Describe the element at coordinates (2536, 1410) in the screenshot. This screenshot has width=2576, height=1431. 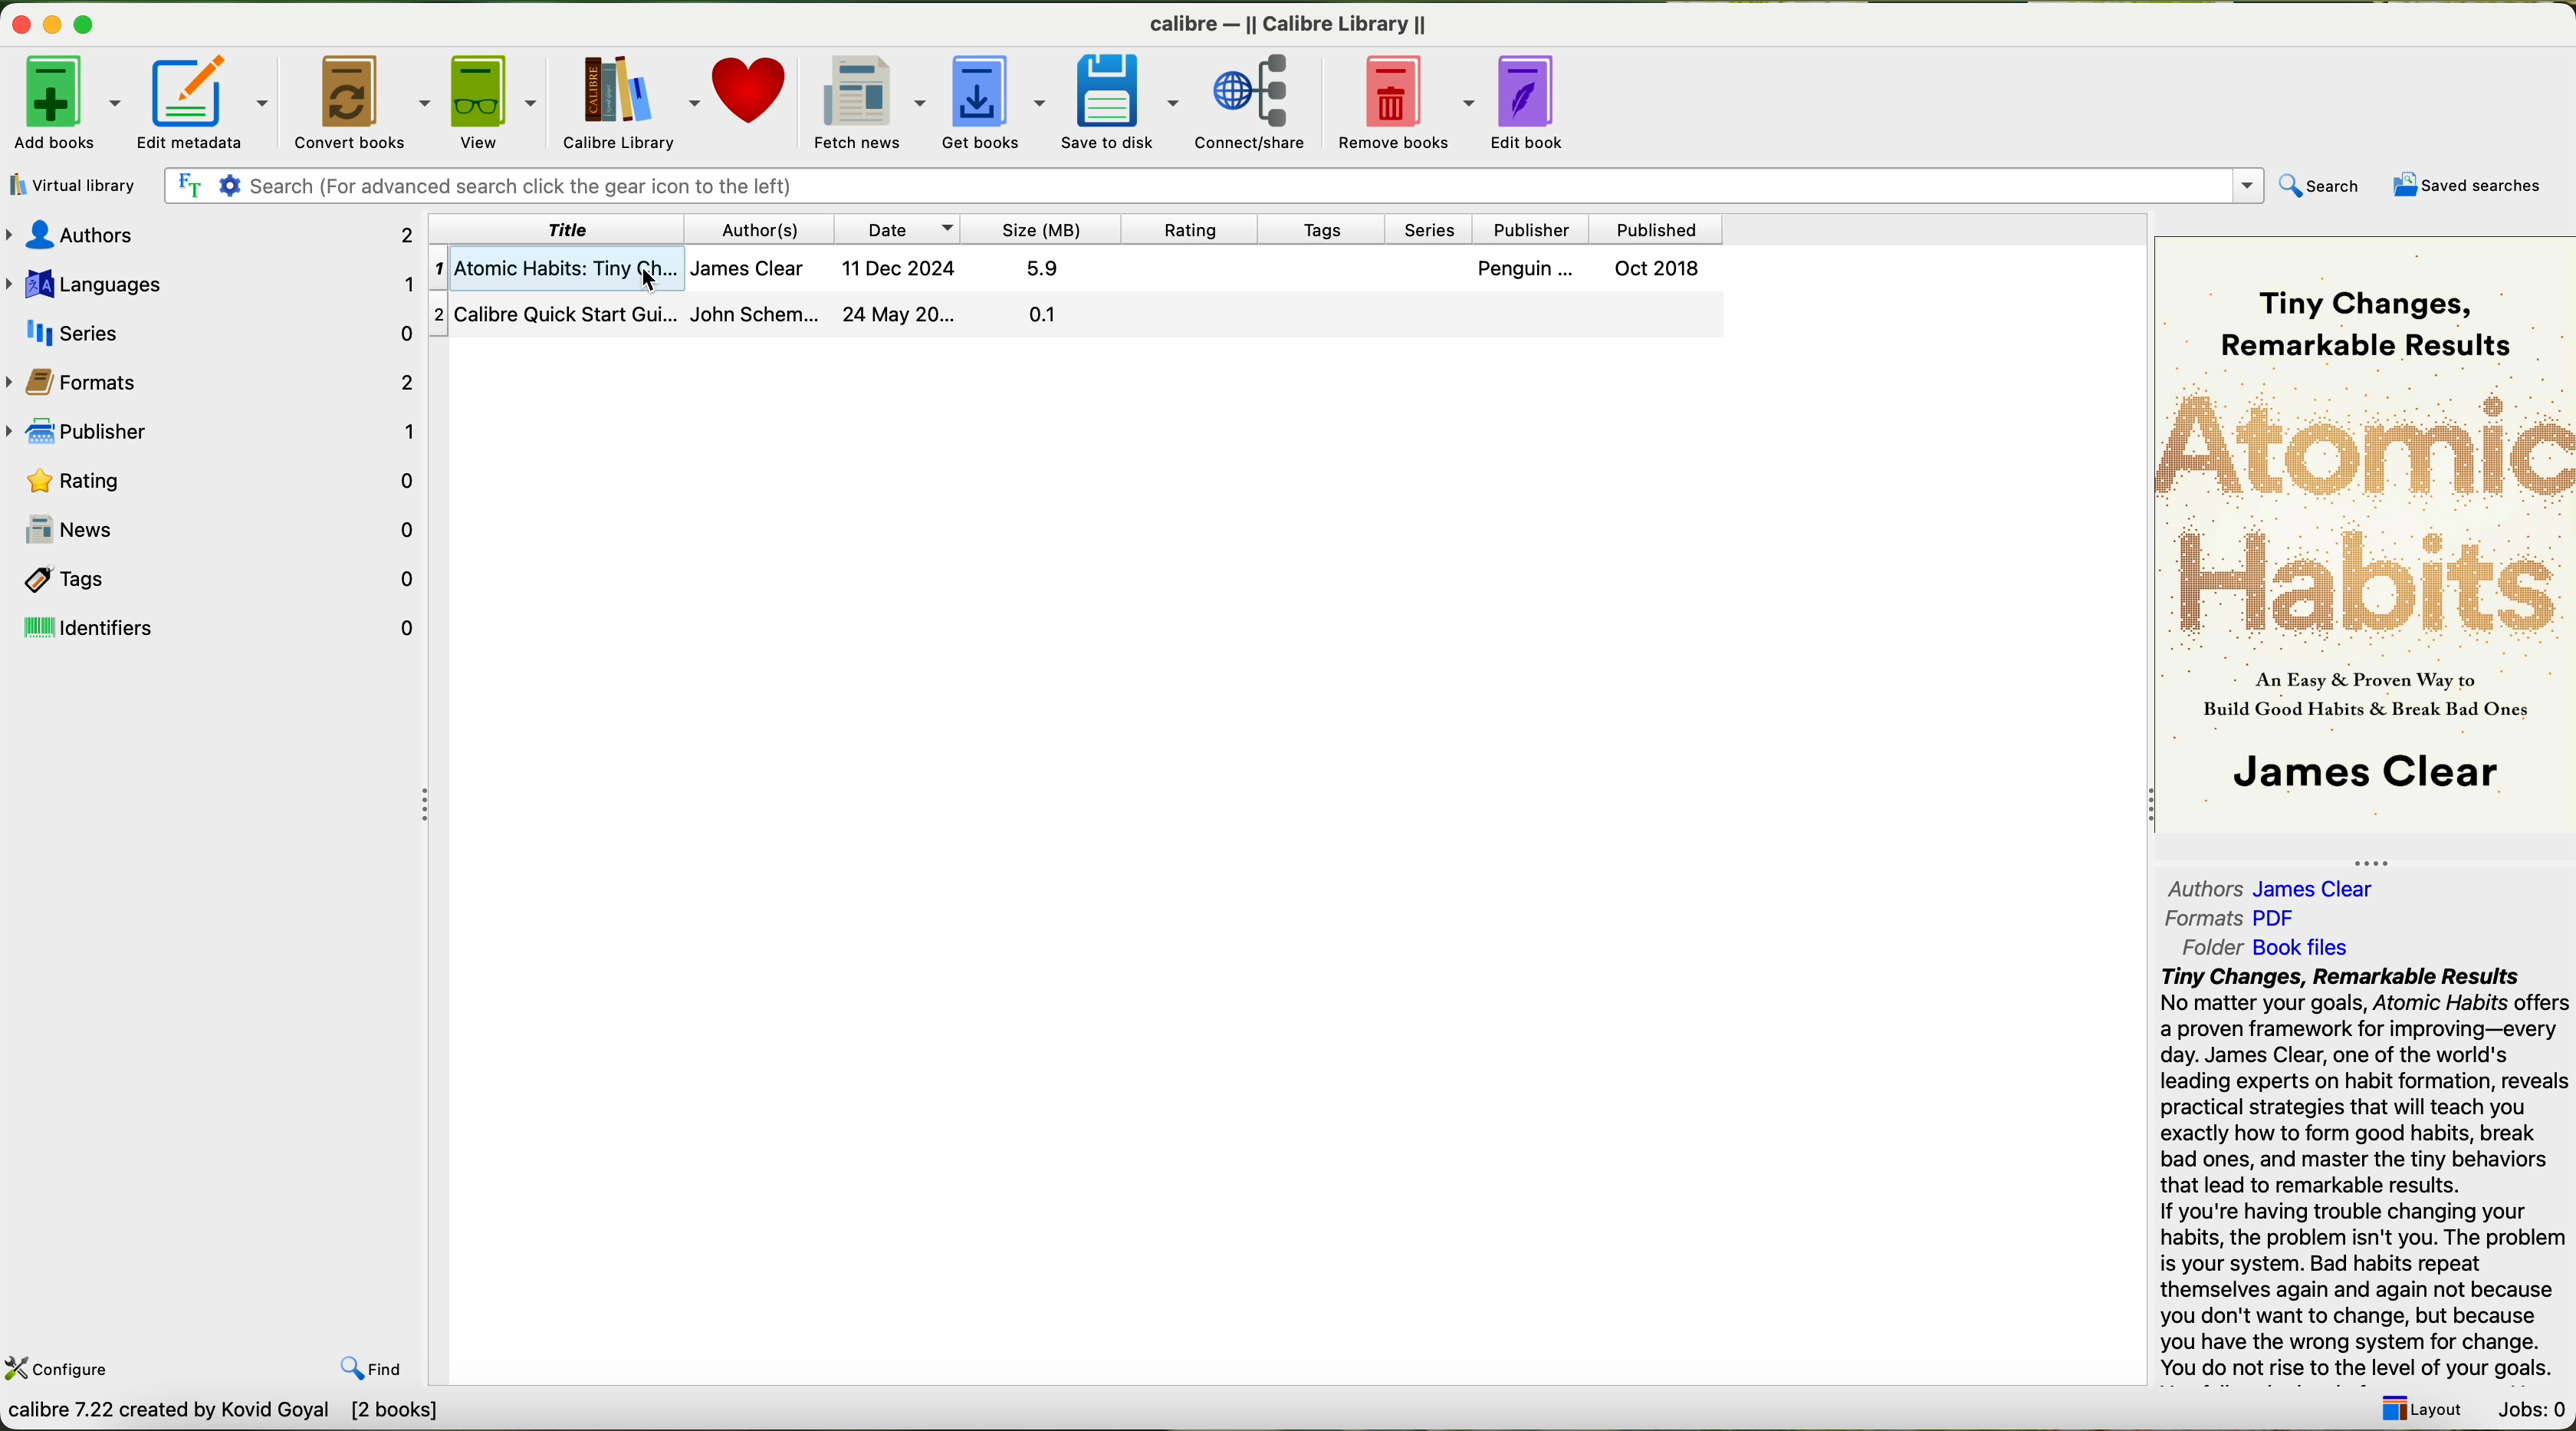
I see `Jobs: 0` at that location.